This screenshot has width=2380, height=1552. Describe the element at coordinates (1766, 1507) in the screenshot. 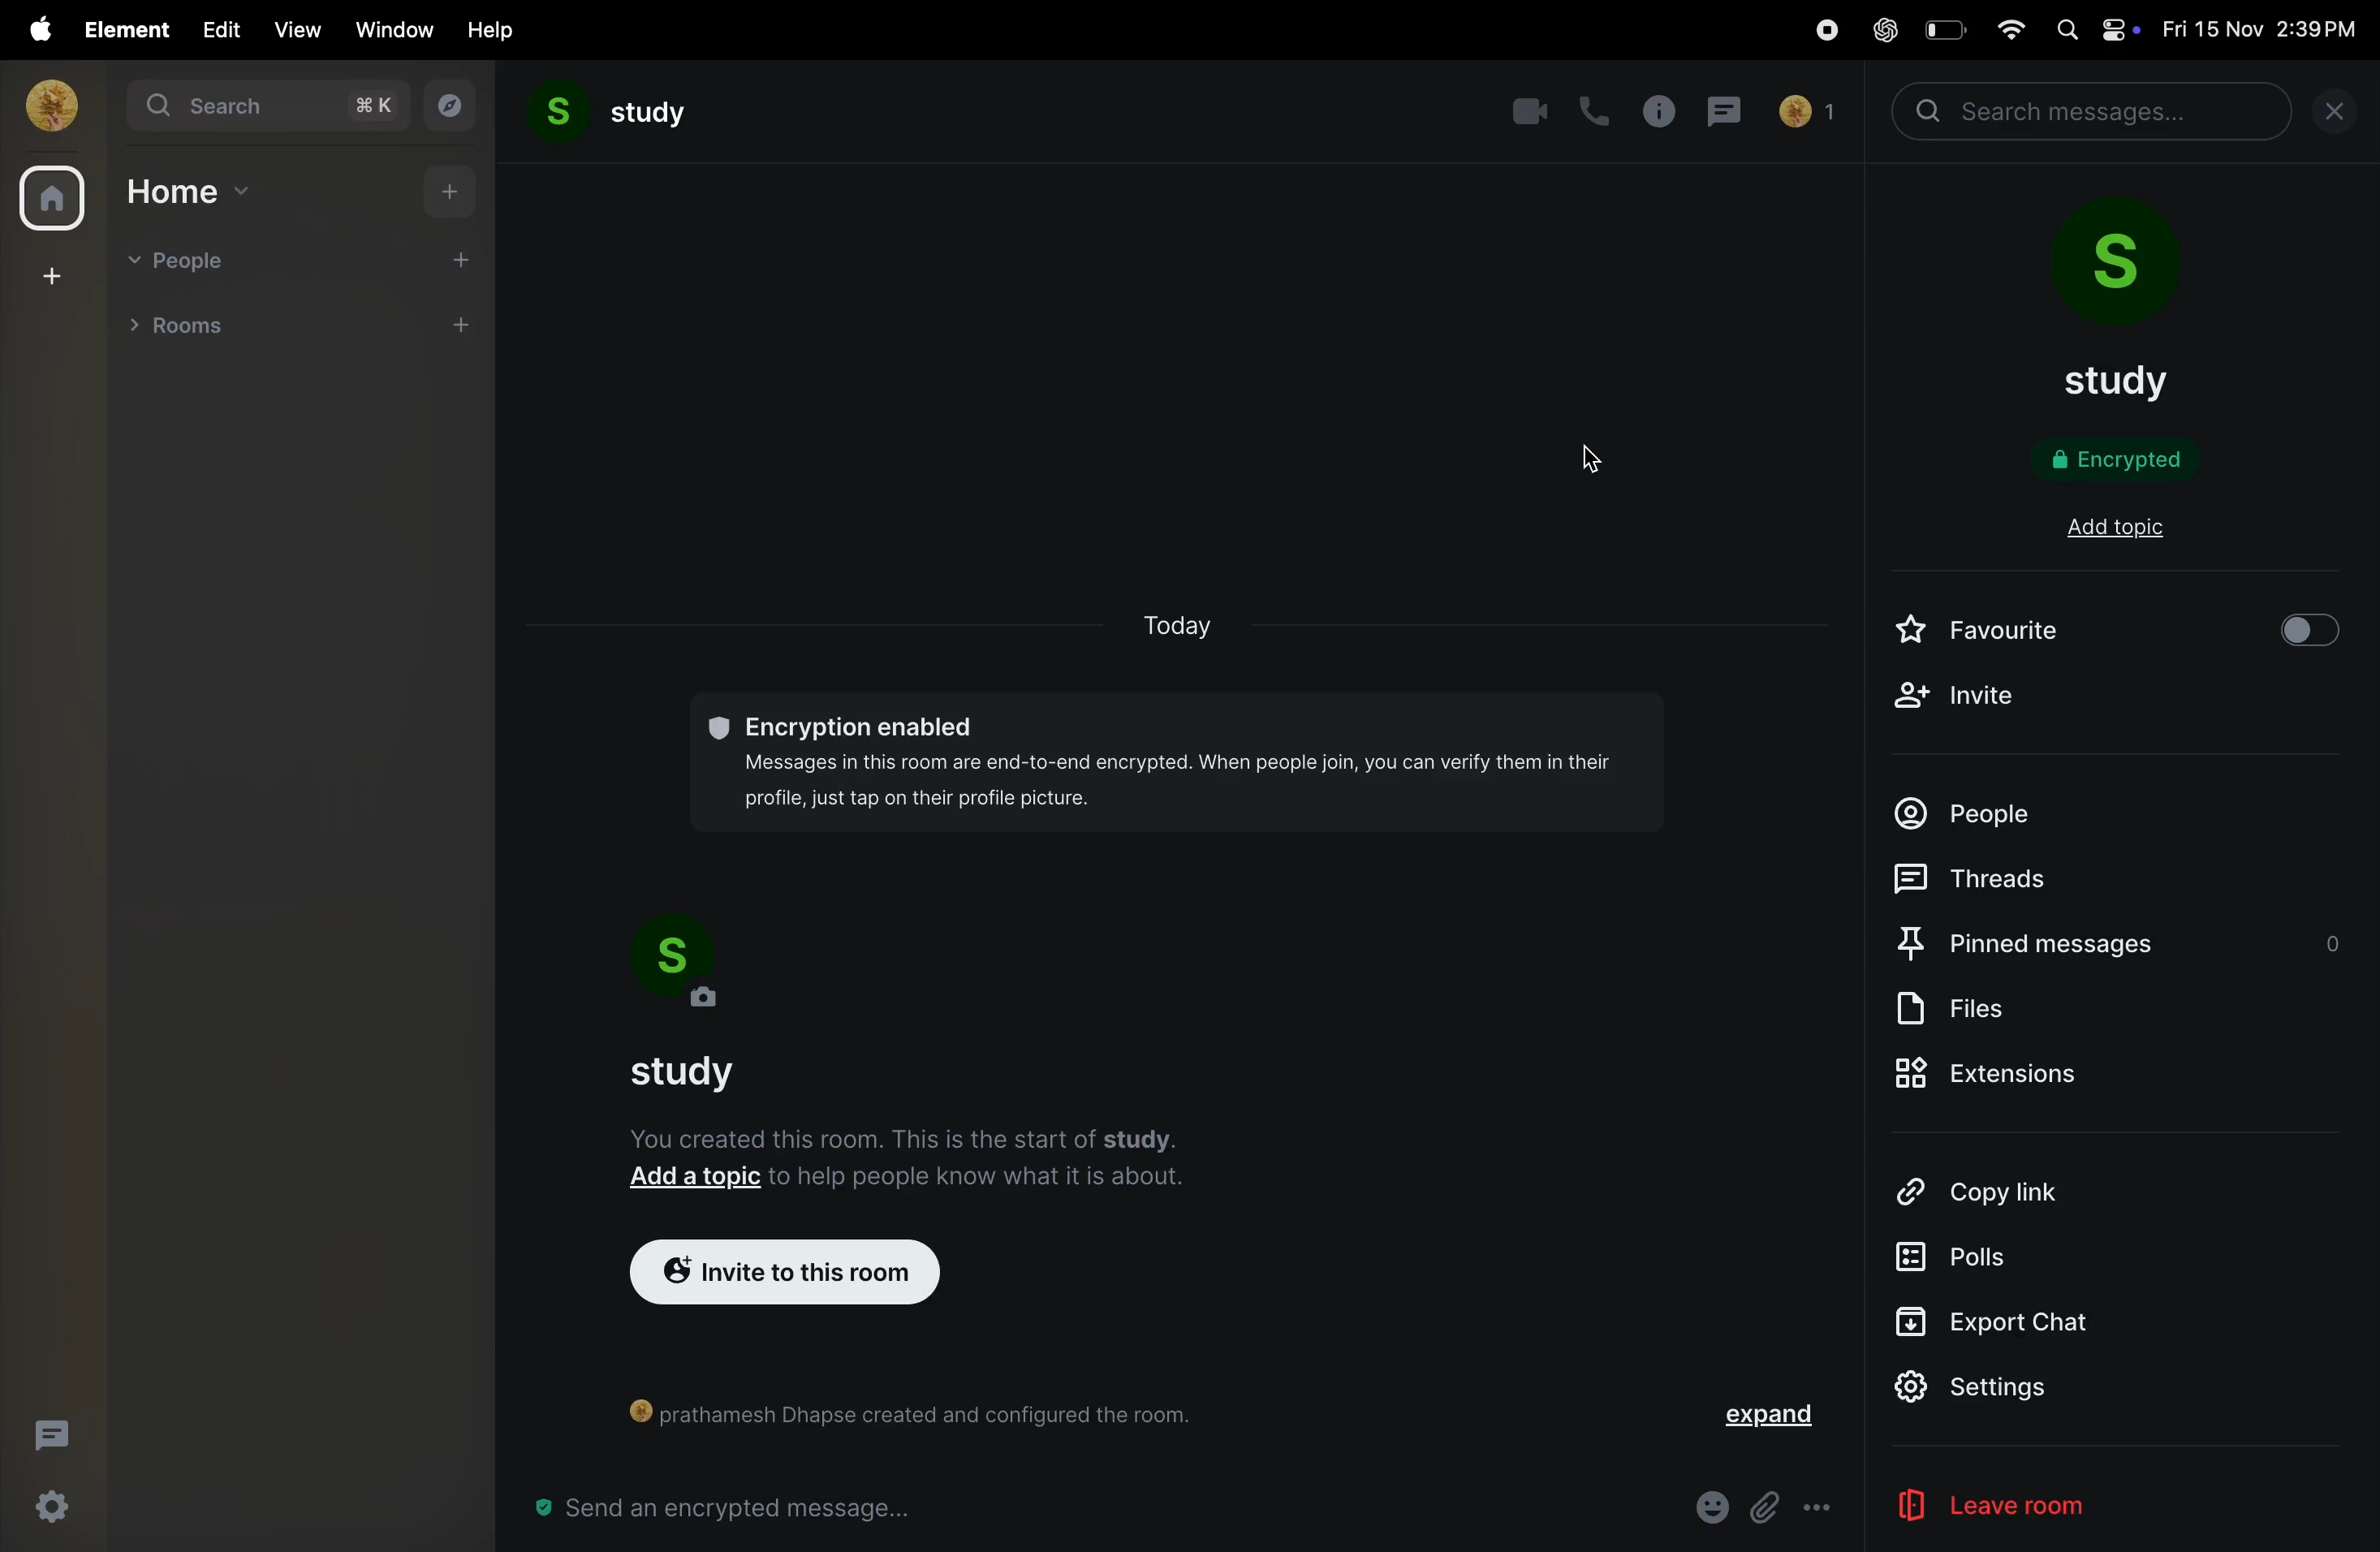

I see `` at that location.